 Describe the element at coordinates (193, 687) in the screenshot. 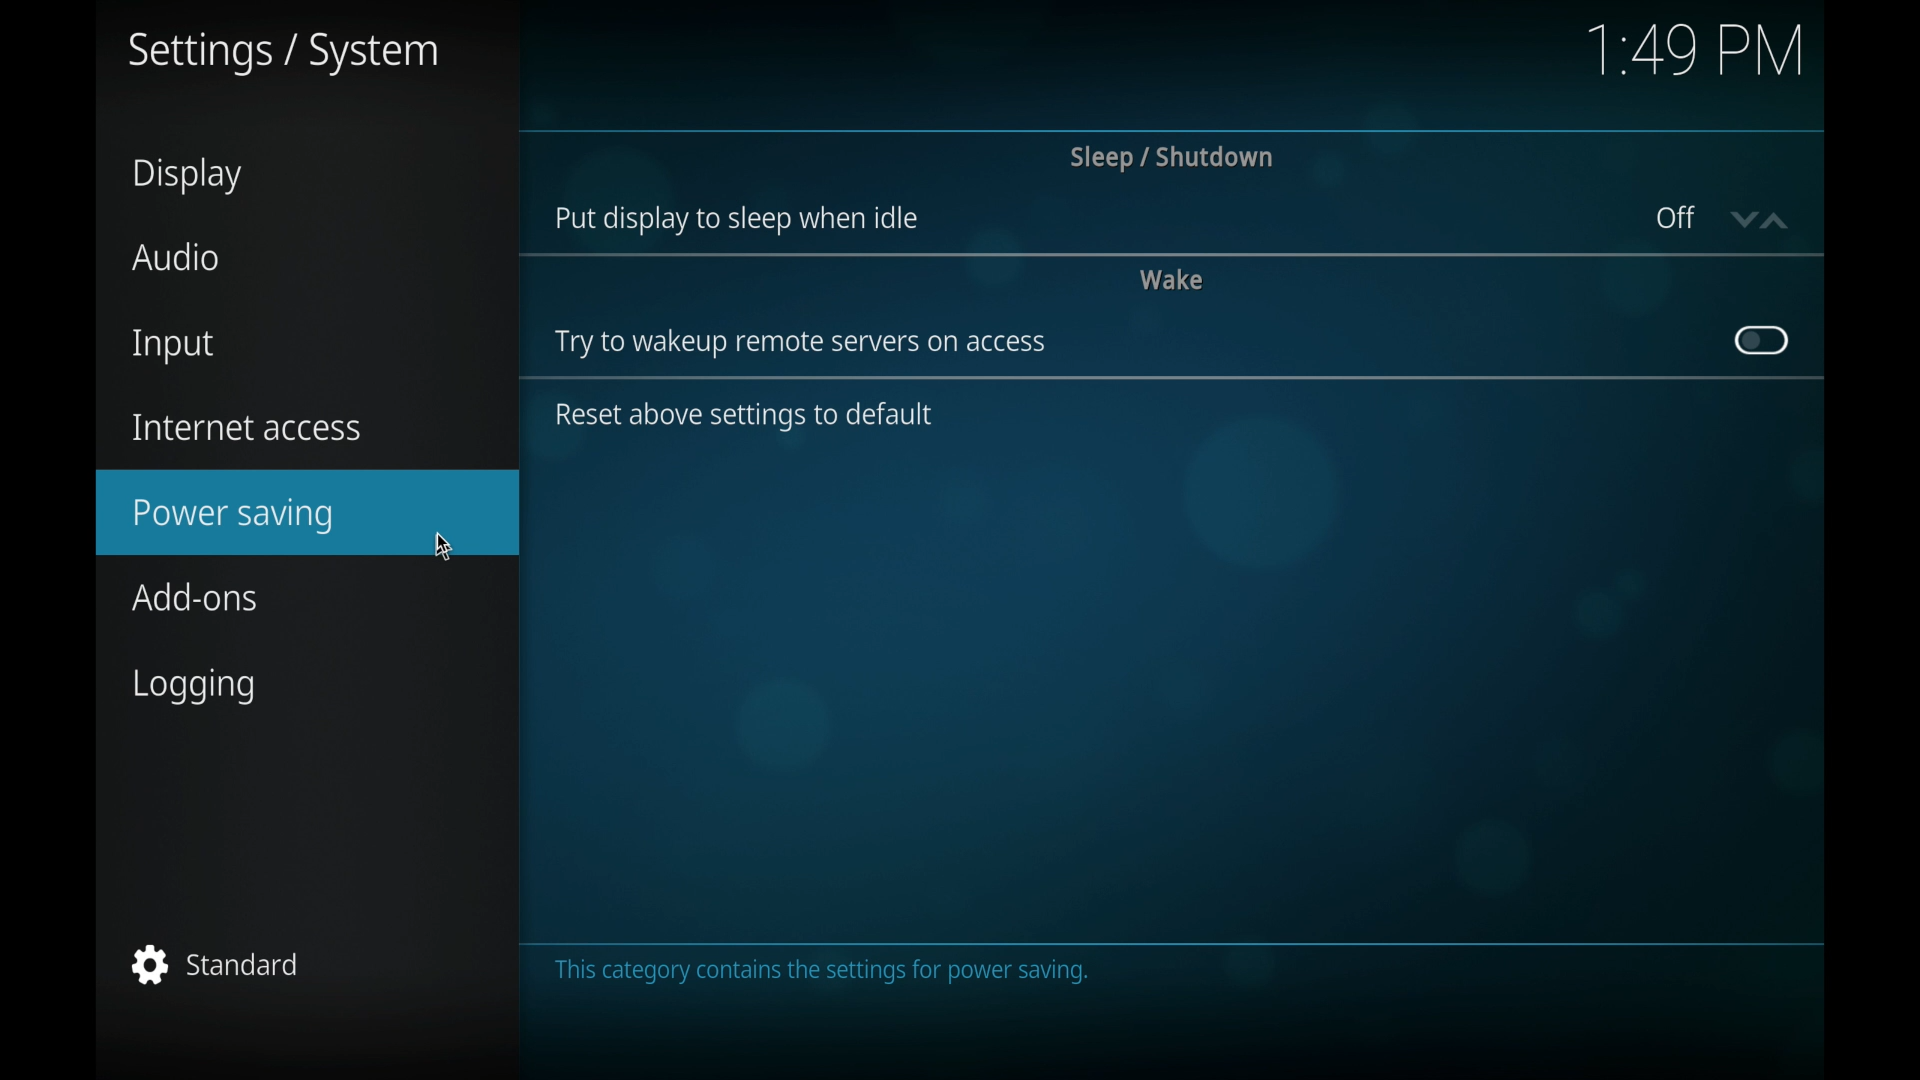

I see `logging` at that location.